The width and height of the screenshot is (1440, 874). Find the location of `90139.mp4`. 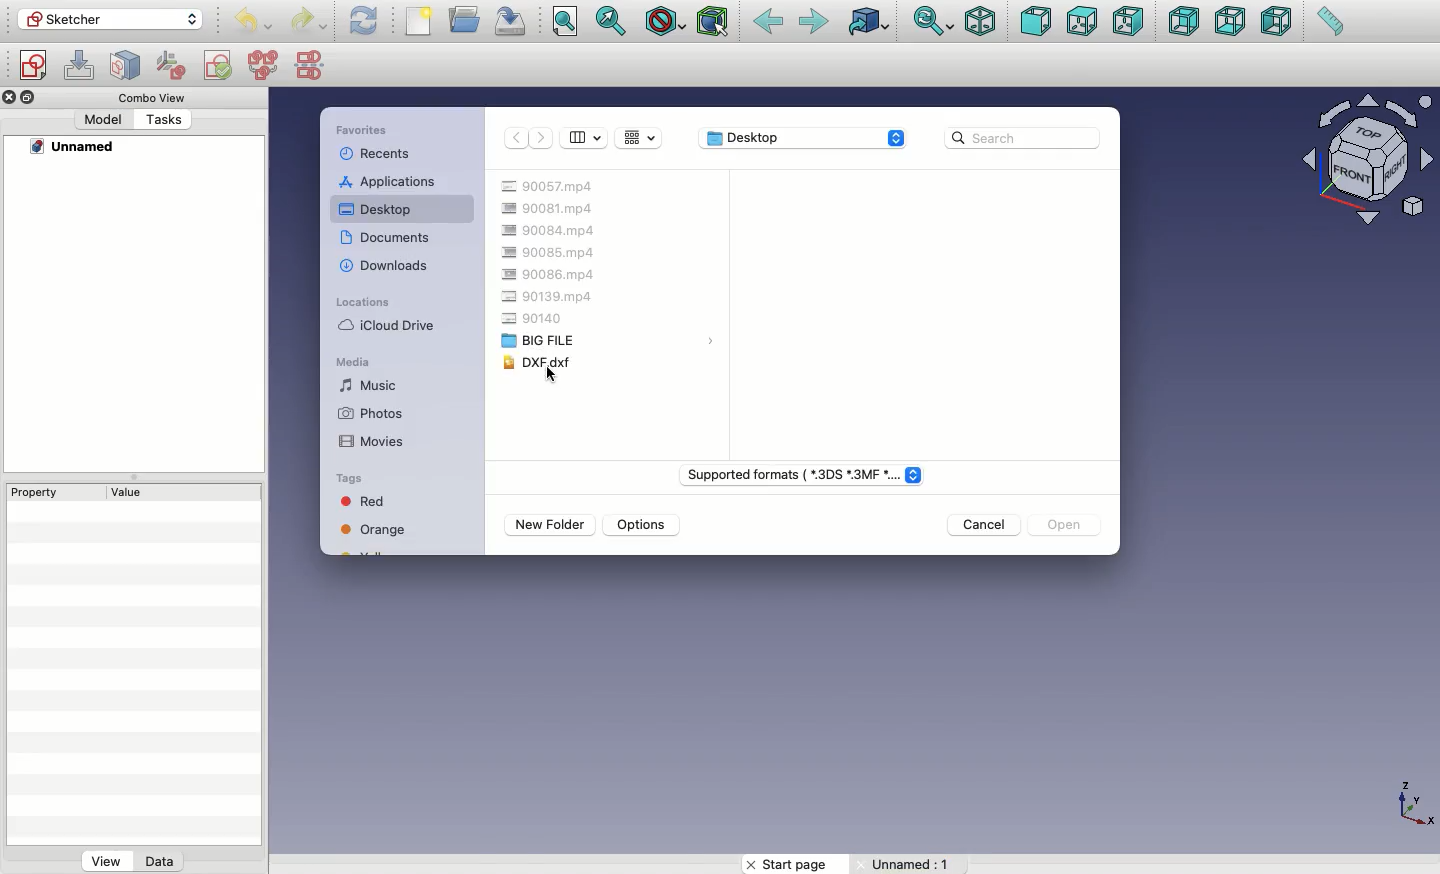

90139.mp4 is located at coordinates (549, 296).